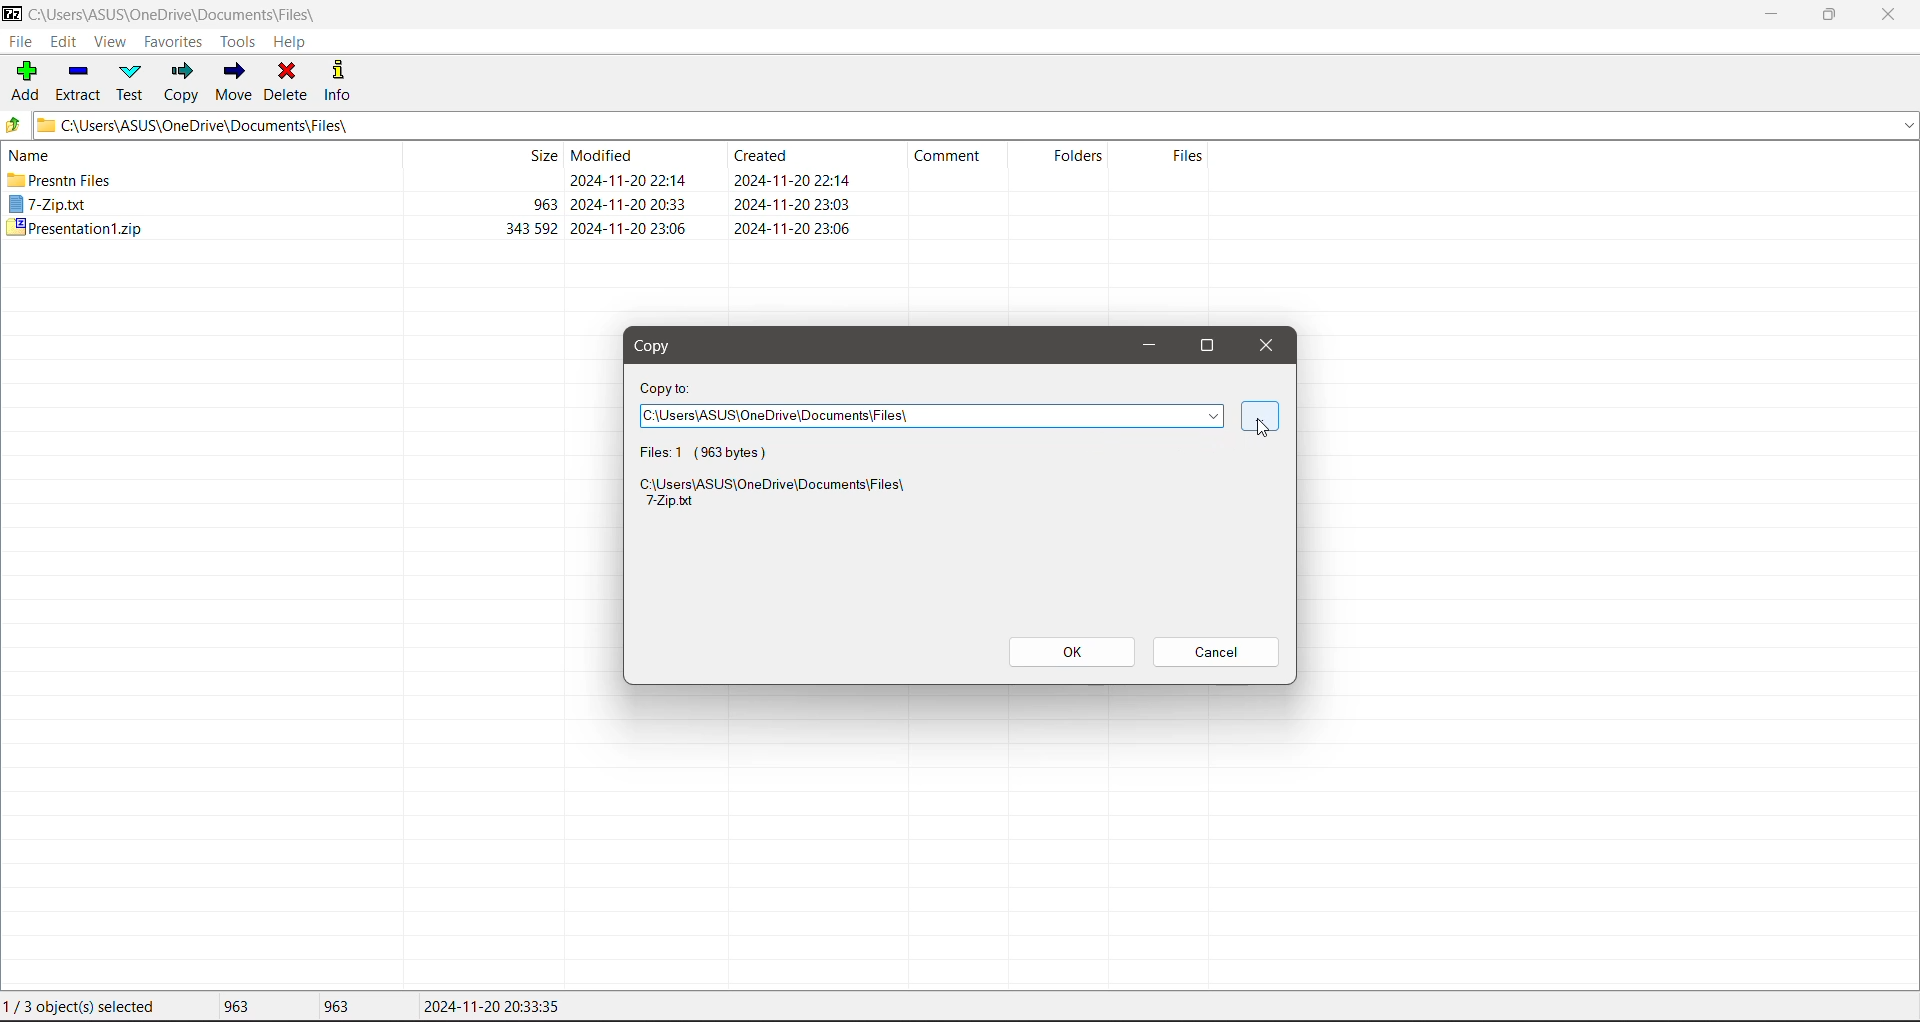 The image size is (1920, 1022). Describe the element at coordinates (1769, 14) in the screenshot. I see `Minimize` at that location.